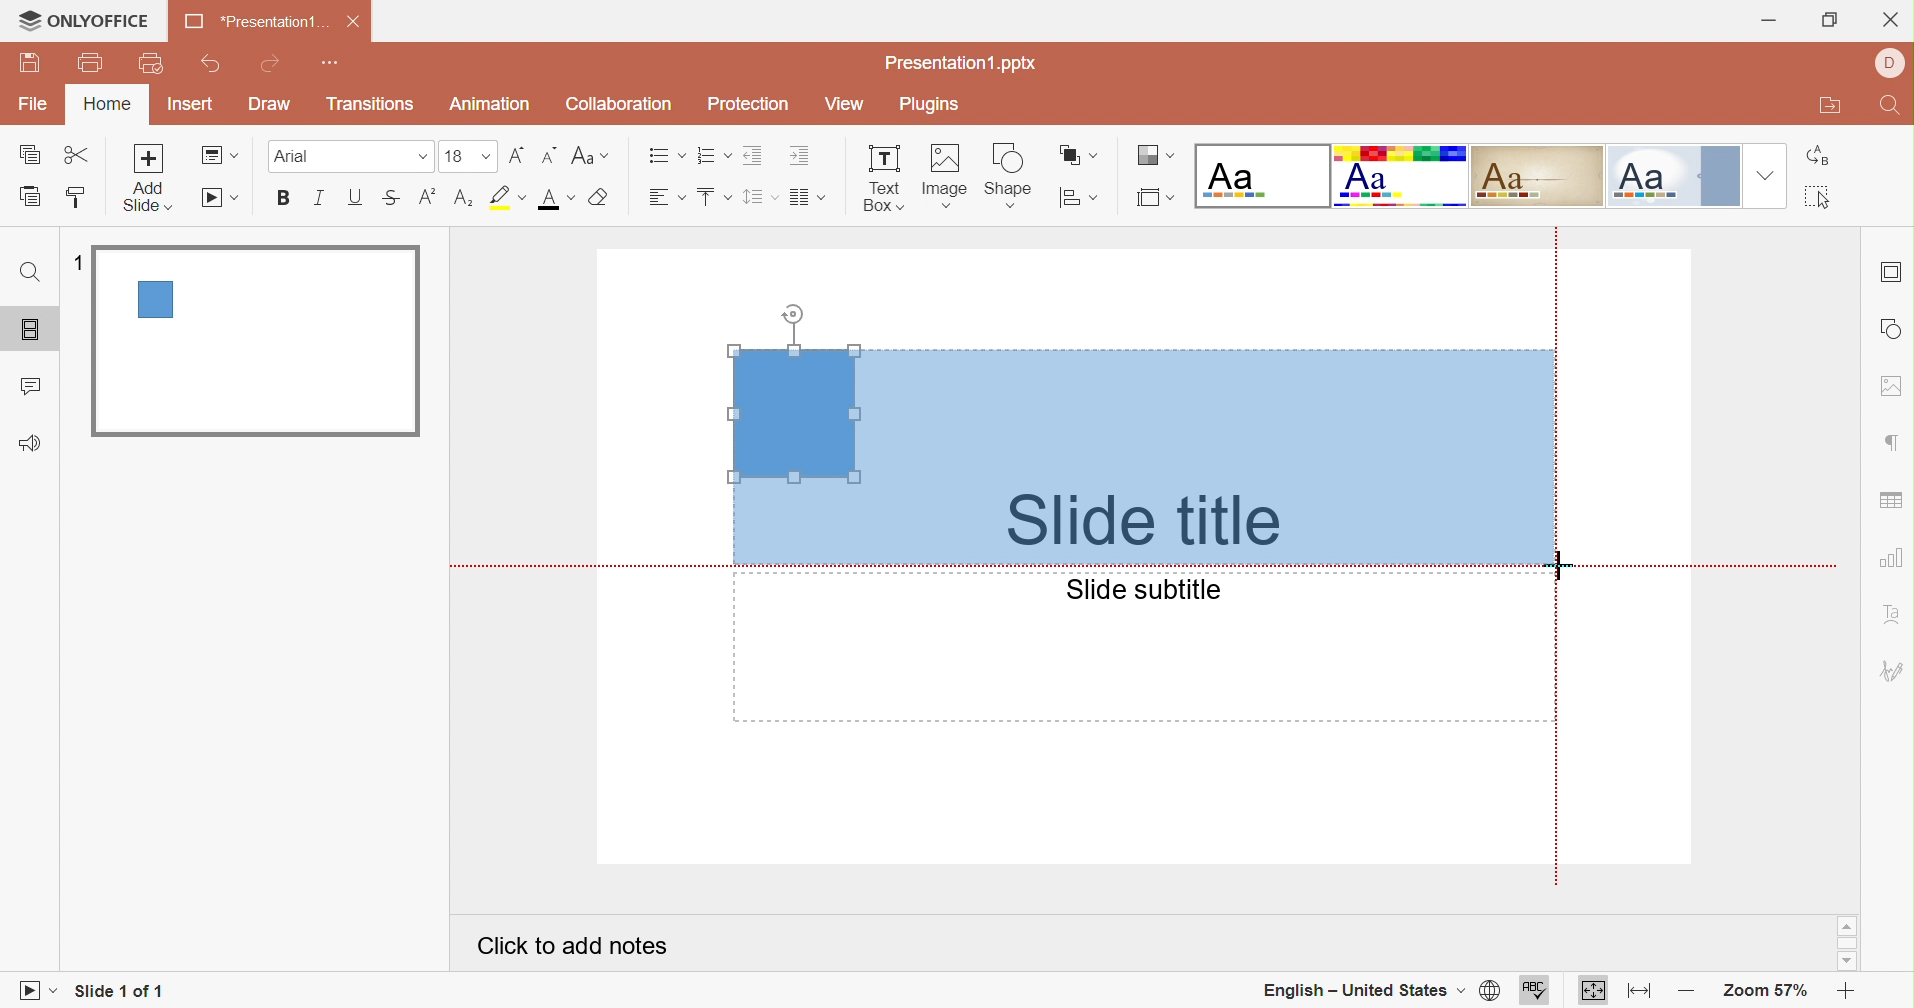 The height and width of the screenshot is (1008, 1914). Describe the element at coordinates (668, 197) in the screenshot. I see `Horizontal align` at that location.